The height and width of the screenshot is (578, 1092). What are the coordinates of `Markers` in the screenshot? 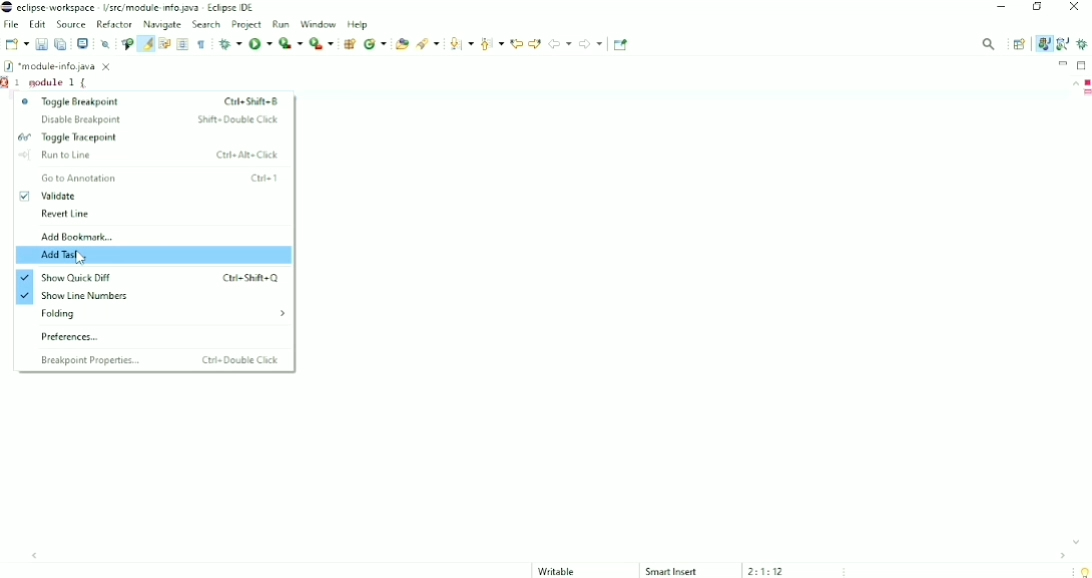 It's located at (7, 82).